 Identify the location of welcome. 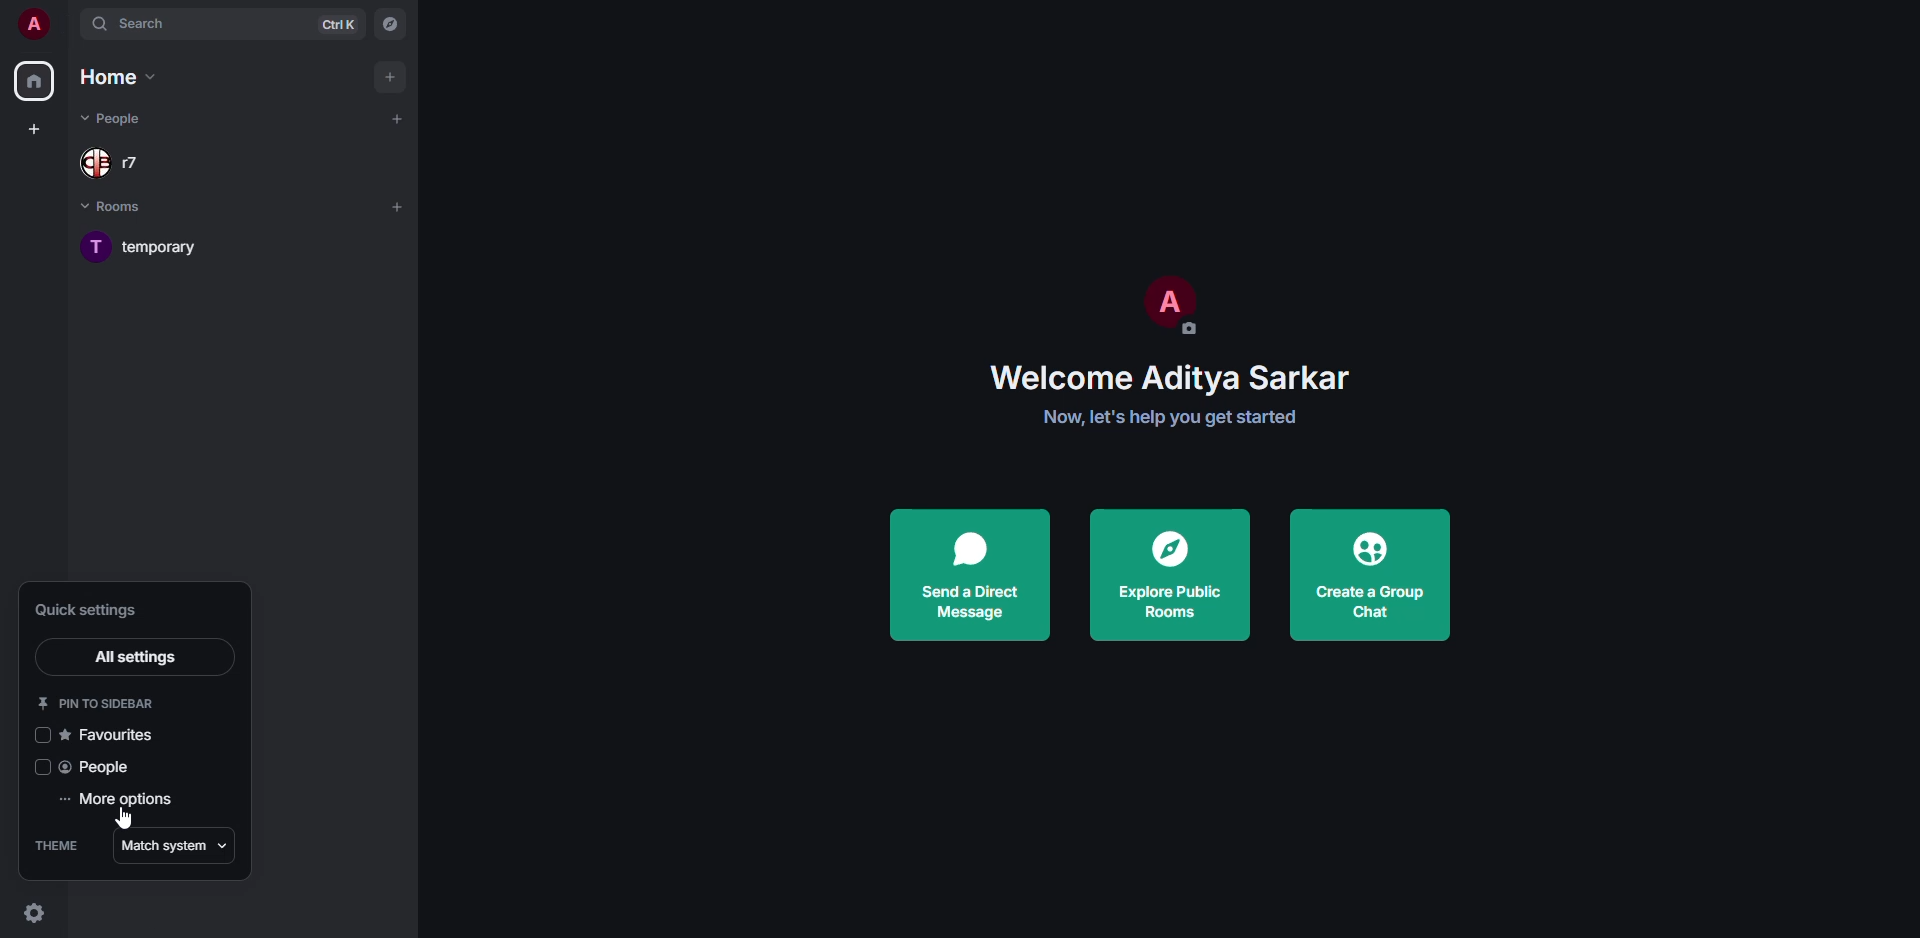
(1182, 376).